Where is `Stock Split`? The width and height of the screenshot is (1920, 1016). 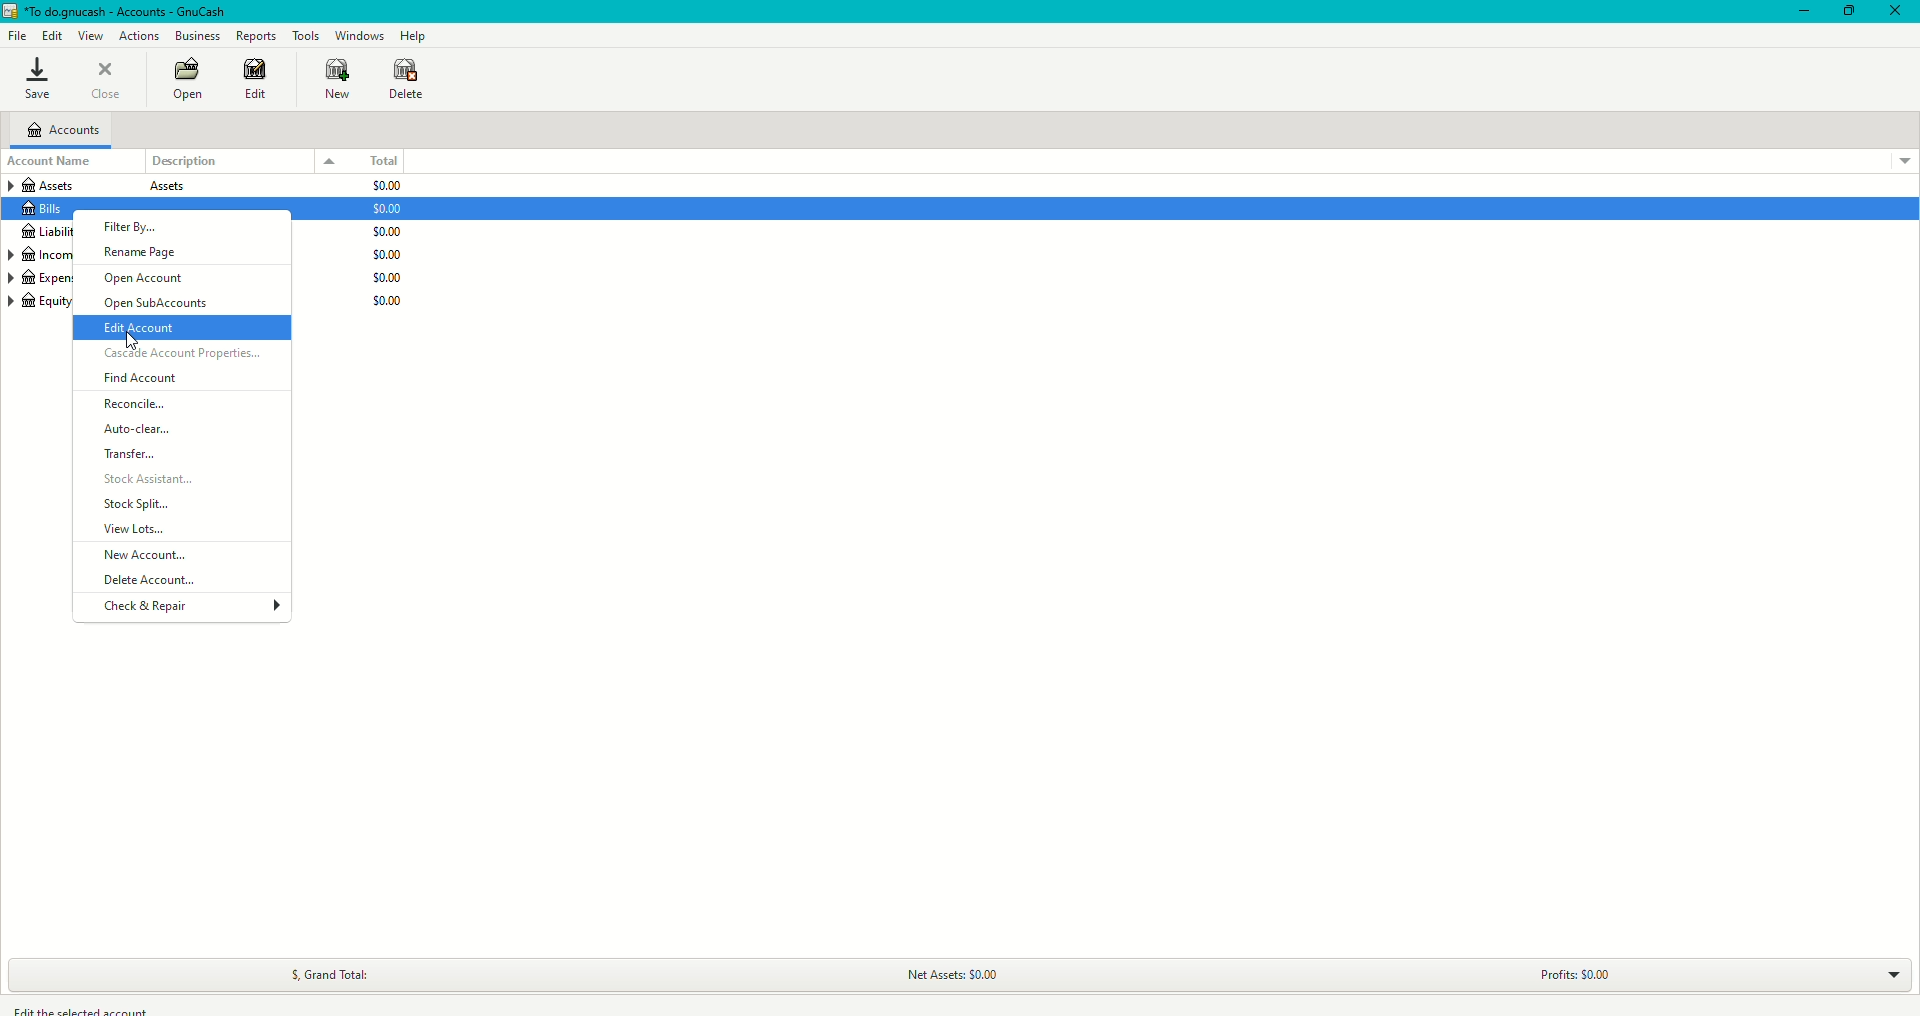 Stock Split is located at coordinates (138, 504).